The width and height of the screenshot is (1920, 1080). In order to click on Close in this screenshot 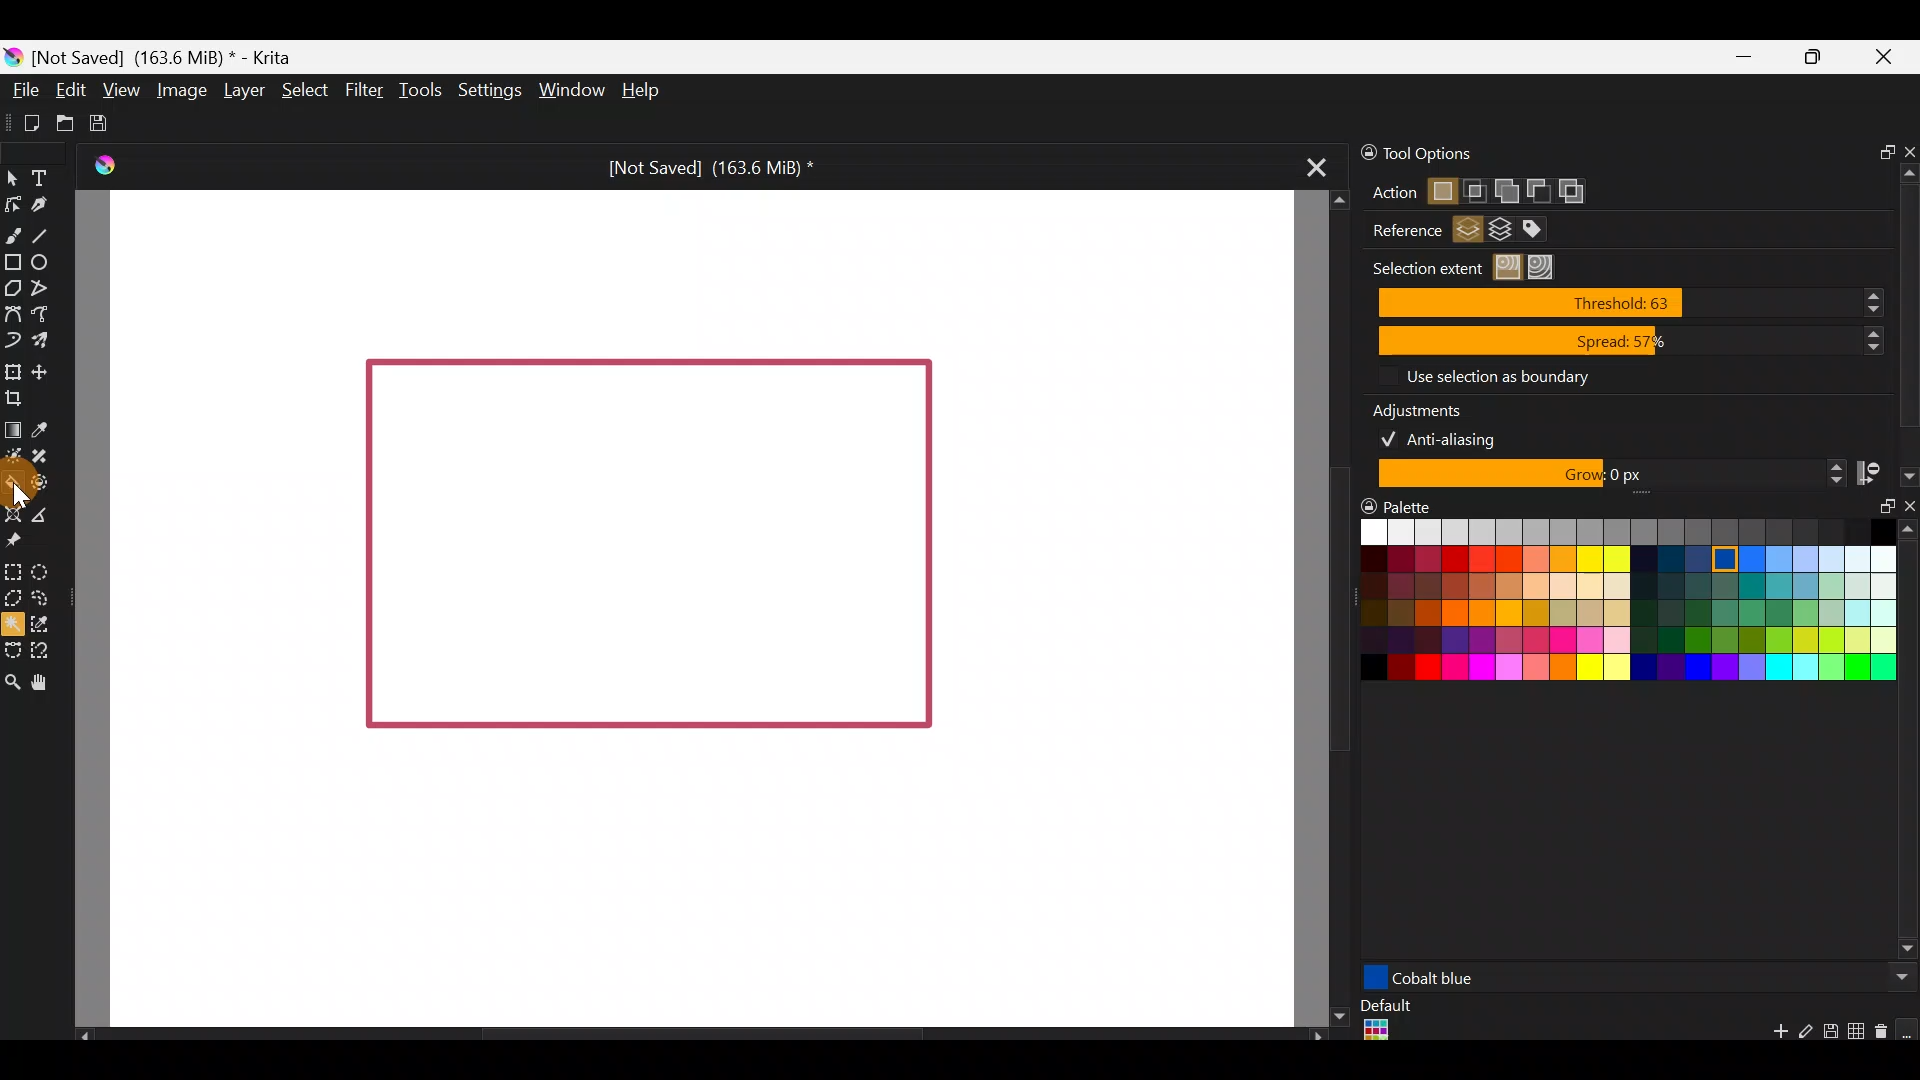, I will do `click(1890, 60)`.